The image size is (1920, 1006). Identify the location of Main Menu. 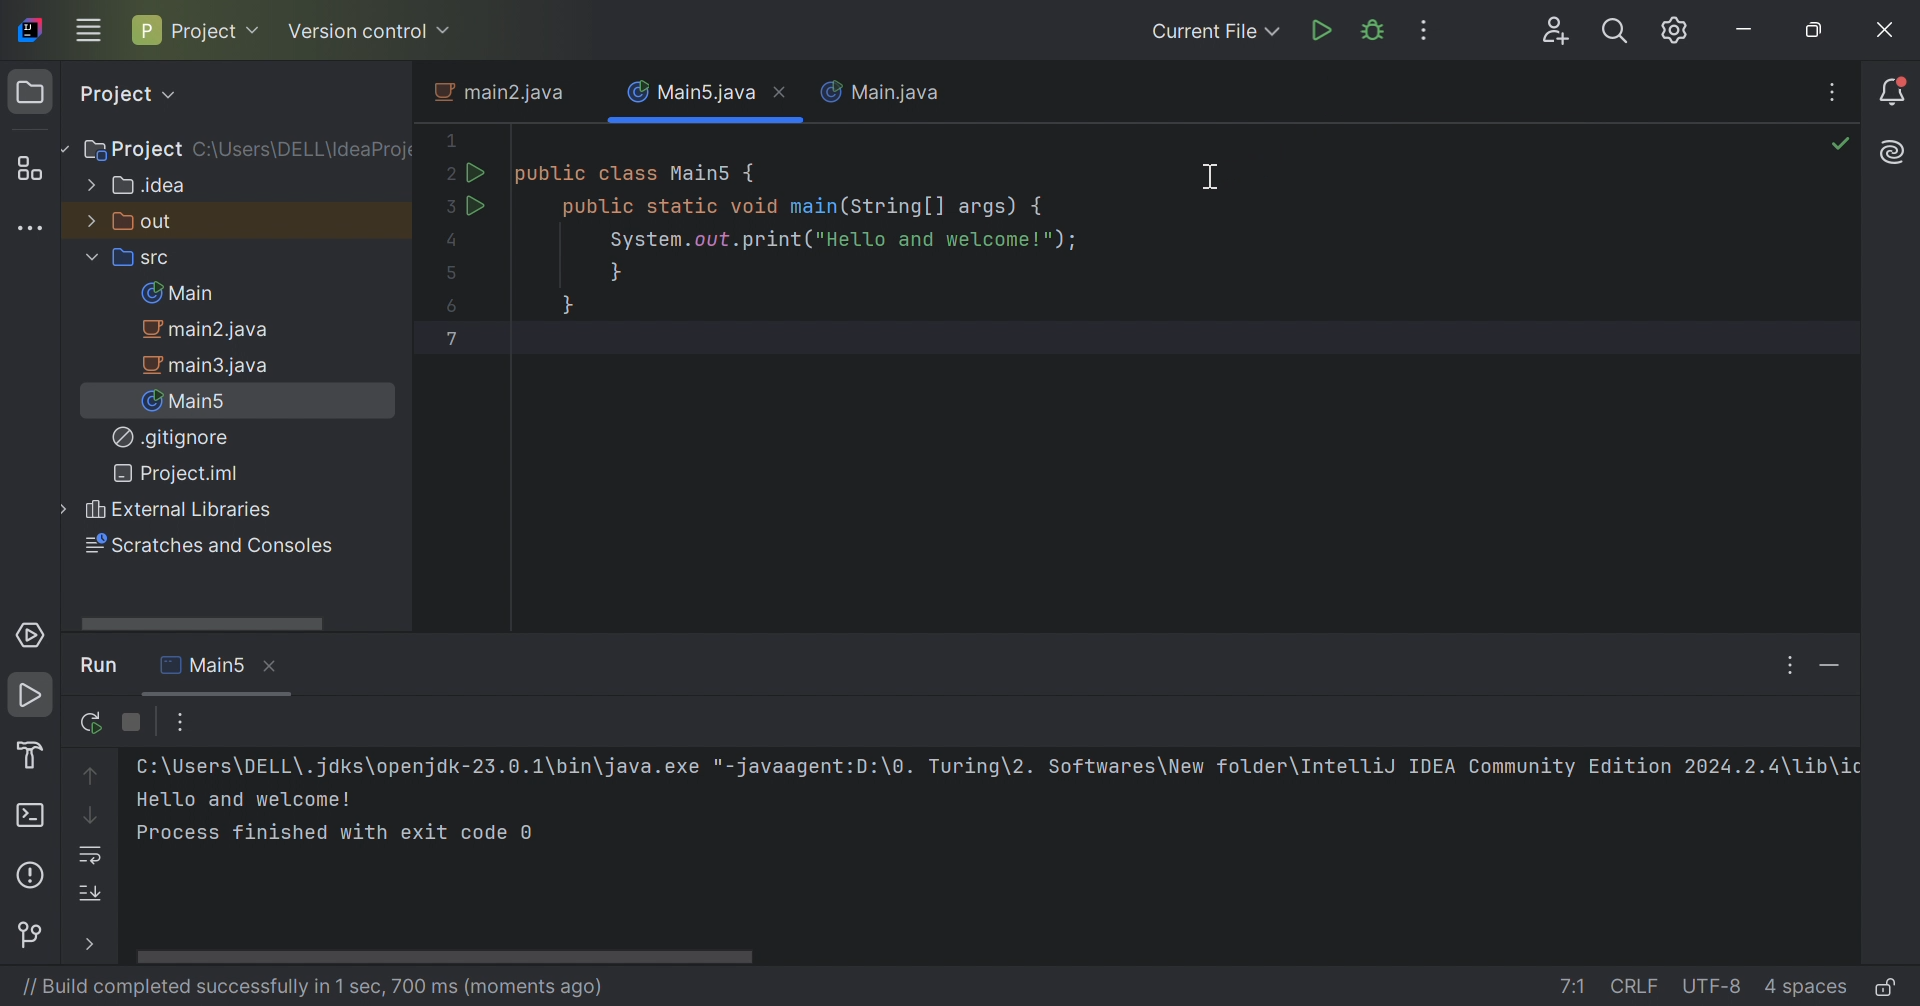
(88, 32).